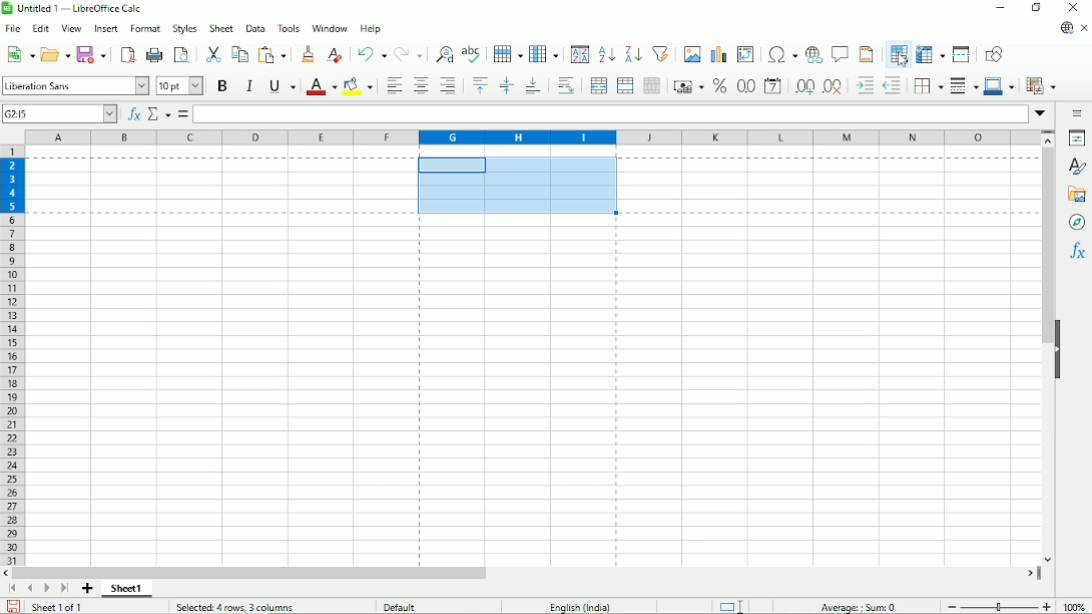  Describe the element at coordinates (1000, 606) in the screenshot. I see `Zoom out/in` at that location.